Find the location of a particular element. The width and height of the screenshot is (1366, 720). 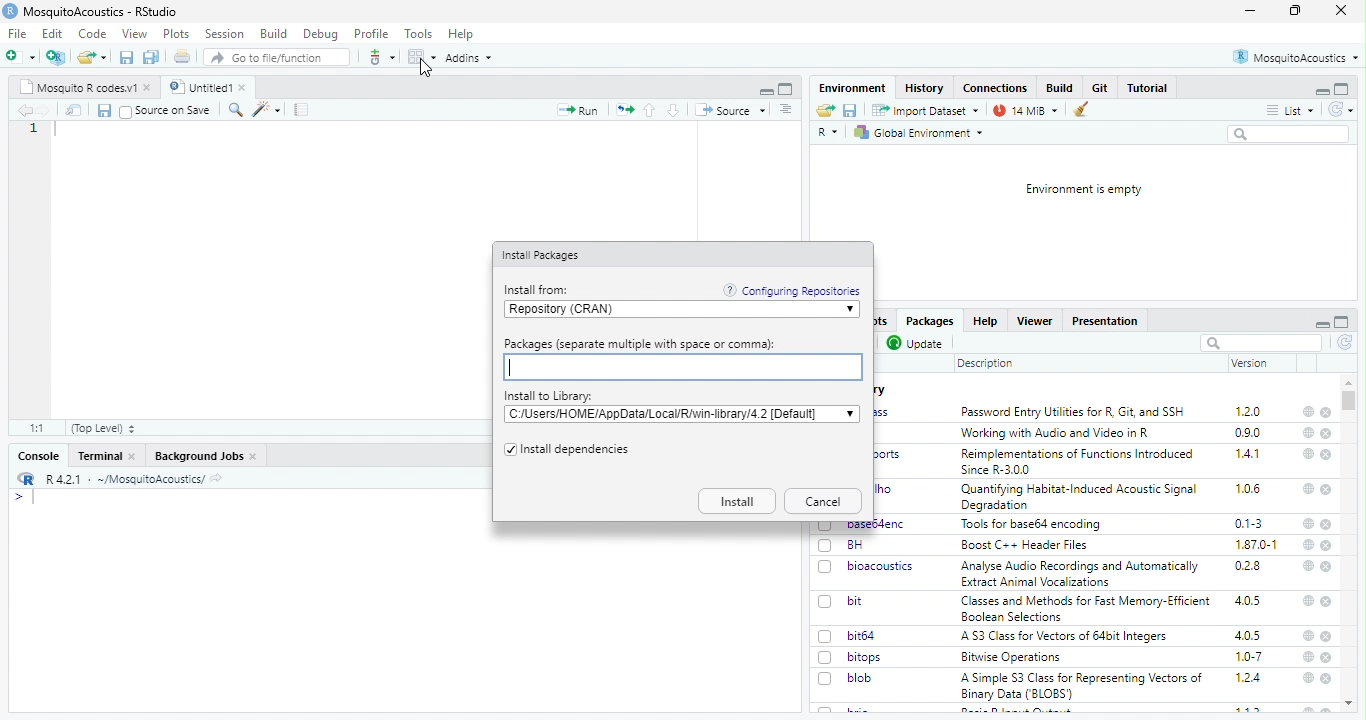

checkbox is located at coordinates (126, 112).